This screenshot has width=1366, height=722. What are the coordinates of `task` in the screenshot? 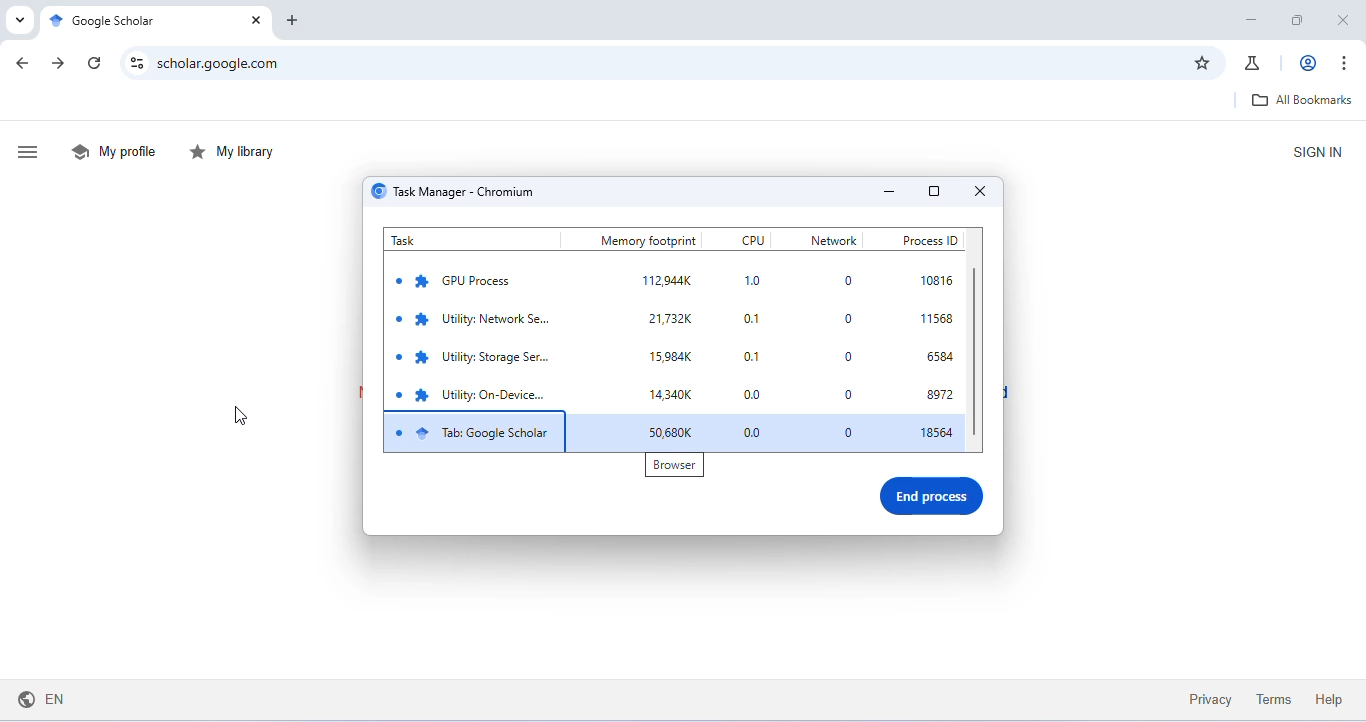 It's located at (425, 240).